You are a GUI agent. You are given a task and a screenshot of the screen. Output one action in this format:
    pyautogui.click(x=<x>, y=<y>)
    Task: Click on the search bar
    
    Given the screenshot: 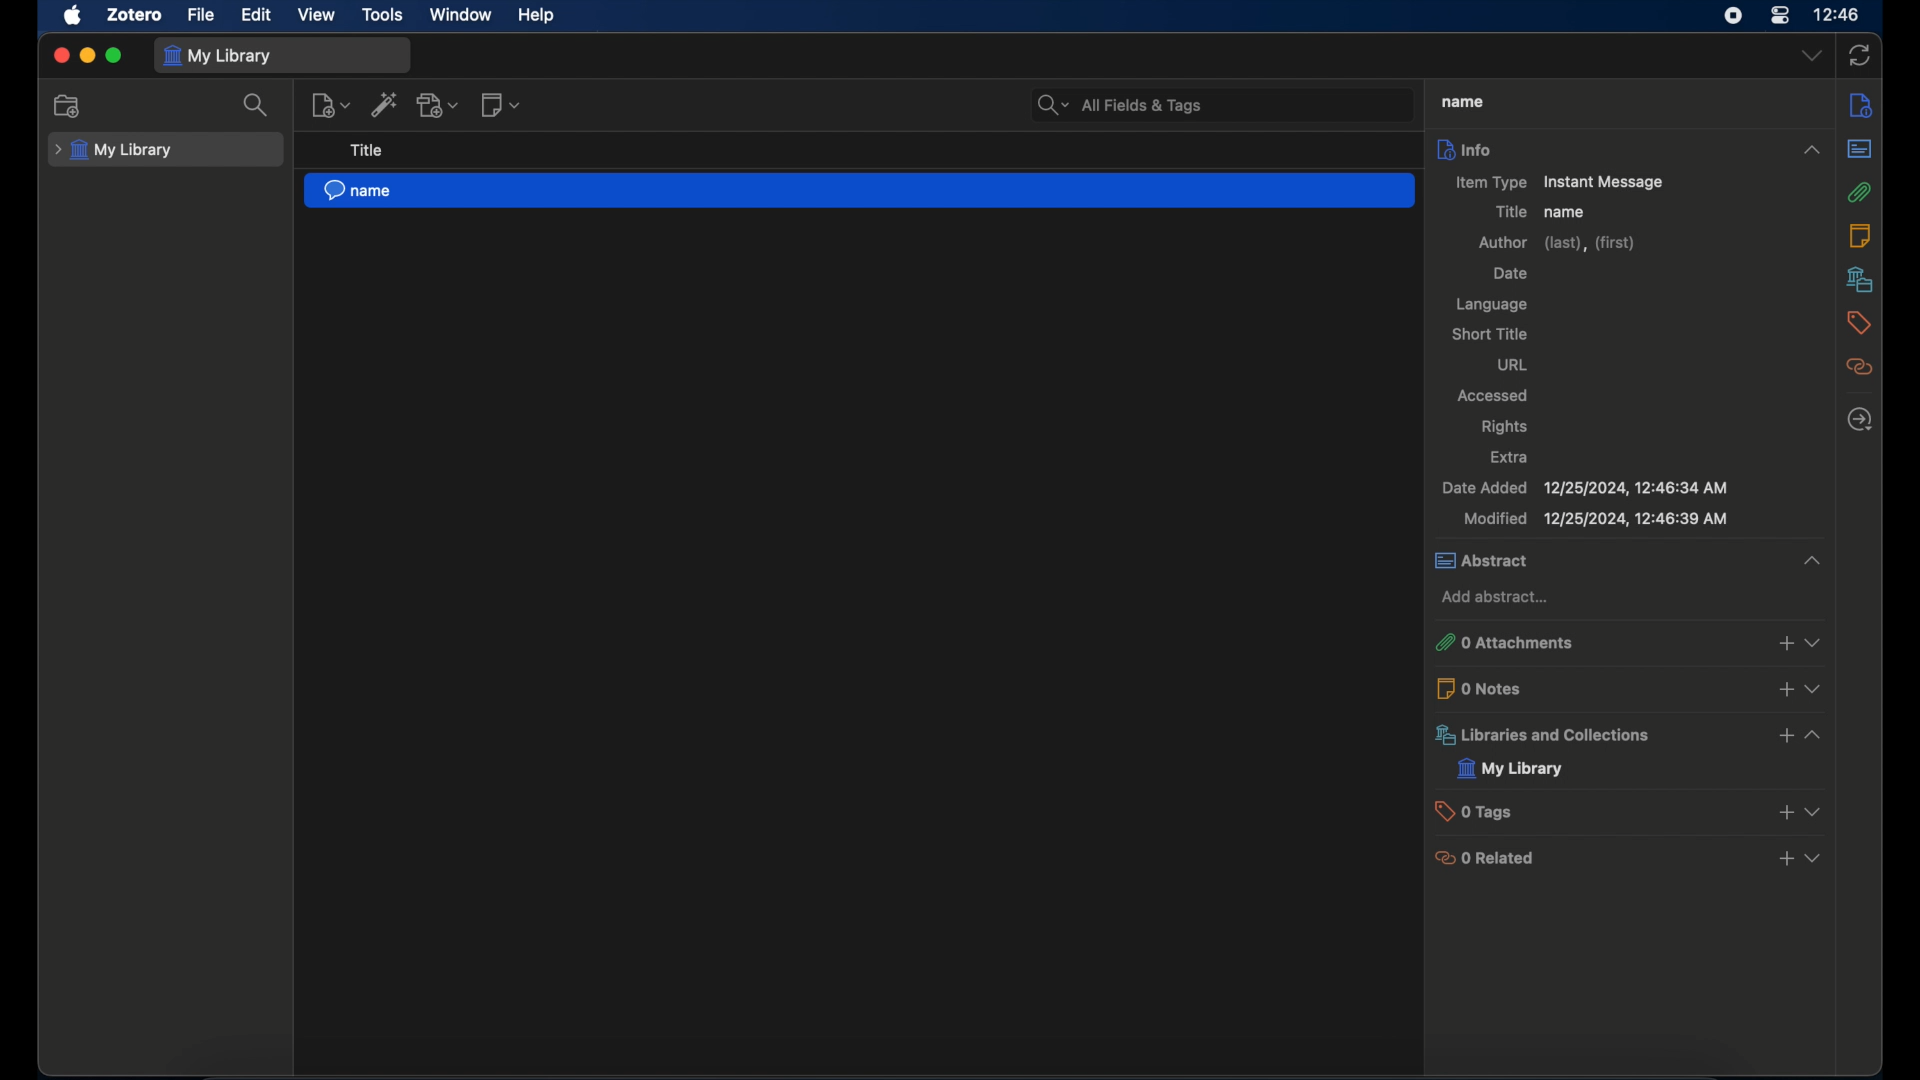 What is the action you would take?
    pyautogui.click(x=1120, y=103)
    